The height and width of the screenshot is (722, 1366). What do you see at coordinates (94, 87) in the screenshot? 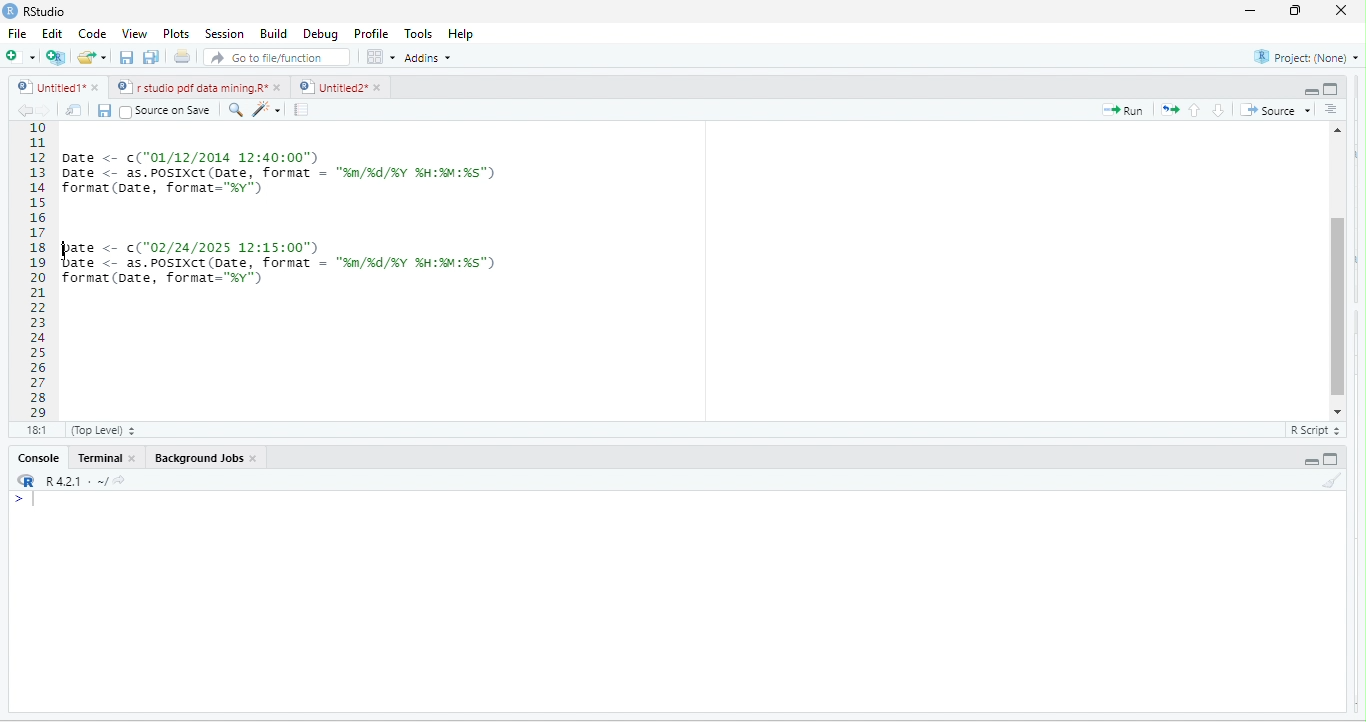
I see `close` at bounding box center [94, 87].